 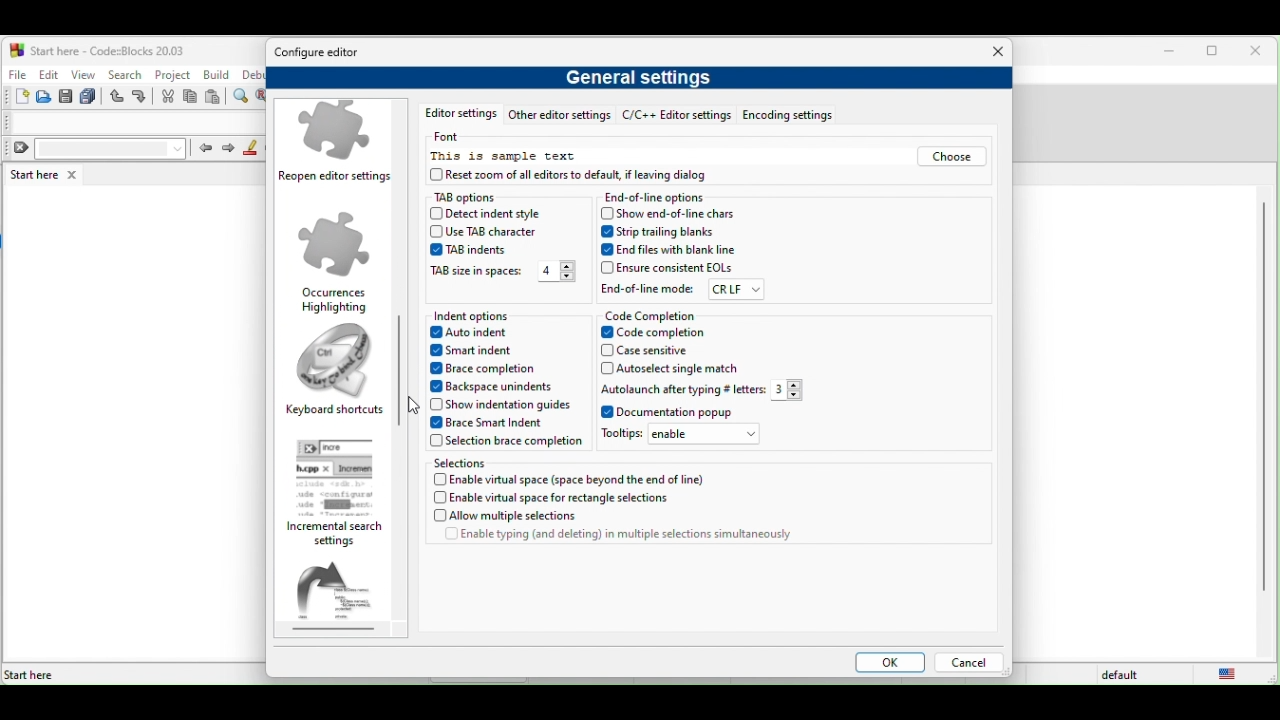 I want to click on brace completion, so click(x=490, y=370).